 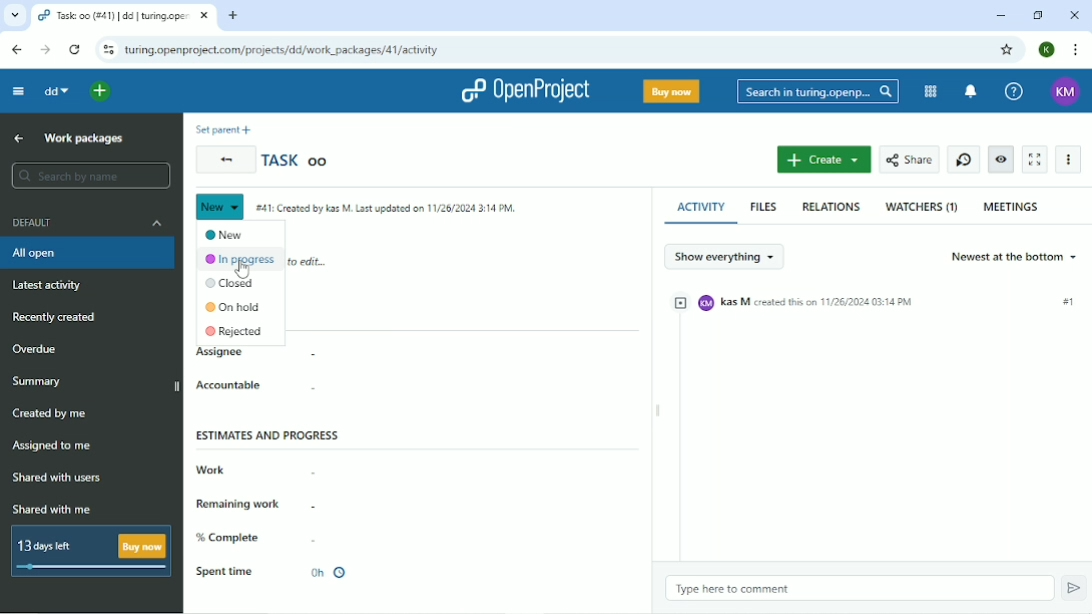 What do you see at coordinates (1044, 50) in the screenshot?
I see `K` at bounding box center [1044, 50].